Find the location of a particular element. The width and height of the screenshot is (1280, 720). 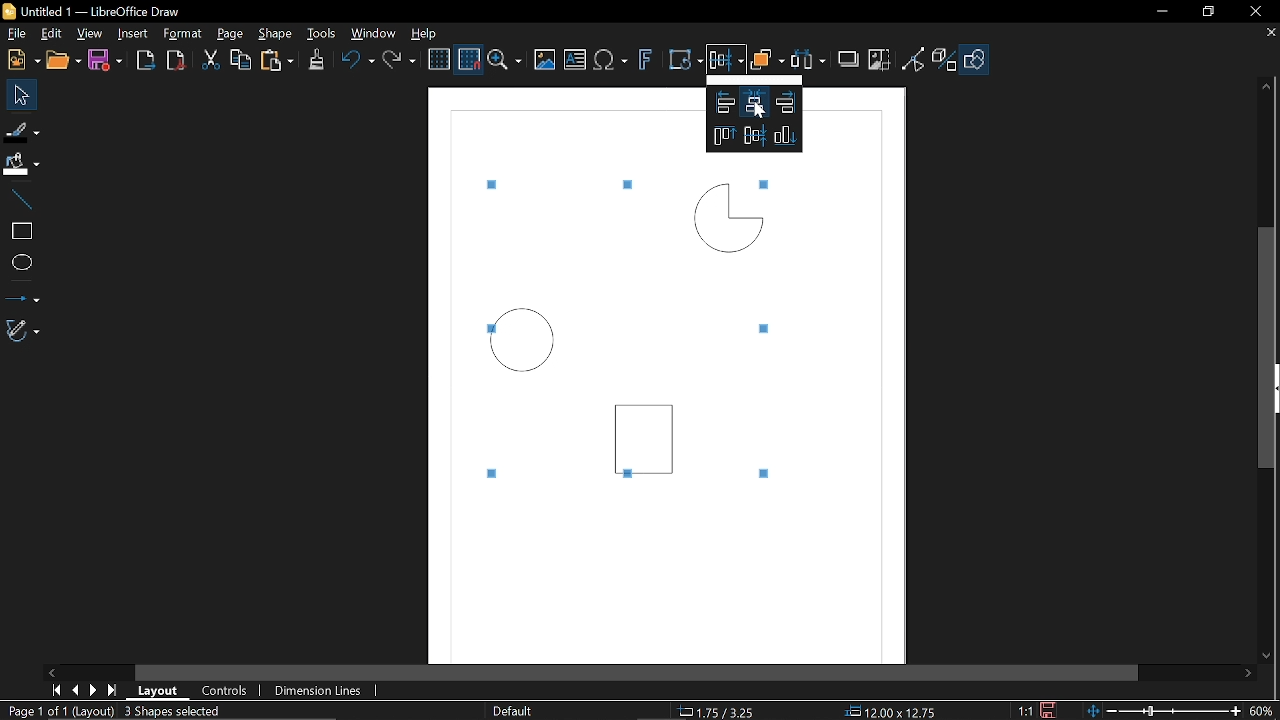

LibreOffice Logo is located at coordinates (10, 12).